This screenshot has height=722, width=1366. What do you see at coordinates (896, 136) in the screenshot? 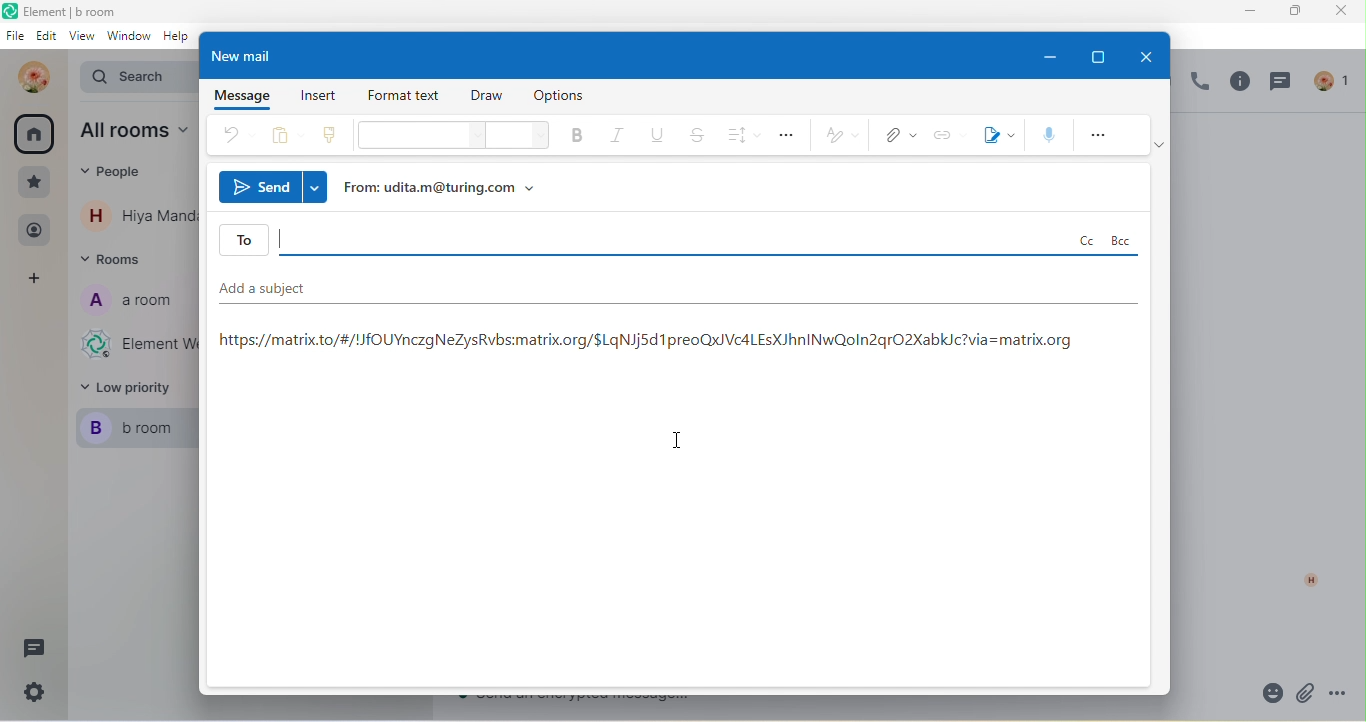
I see `attachment` at bounding box center [896, 136].